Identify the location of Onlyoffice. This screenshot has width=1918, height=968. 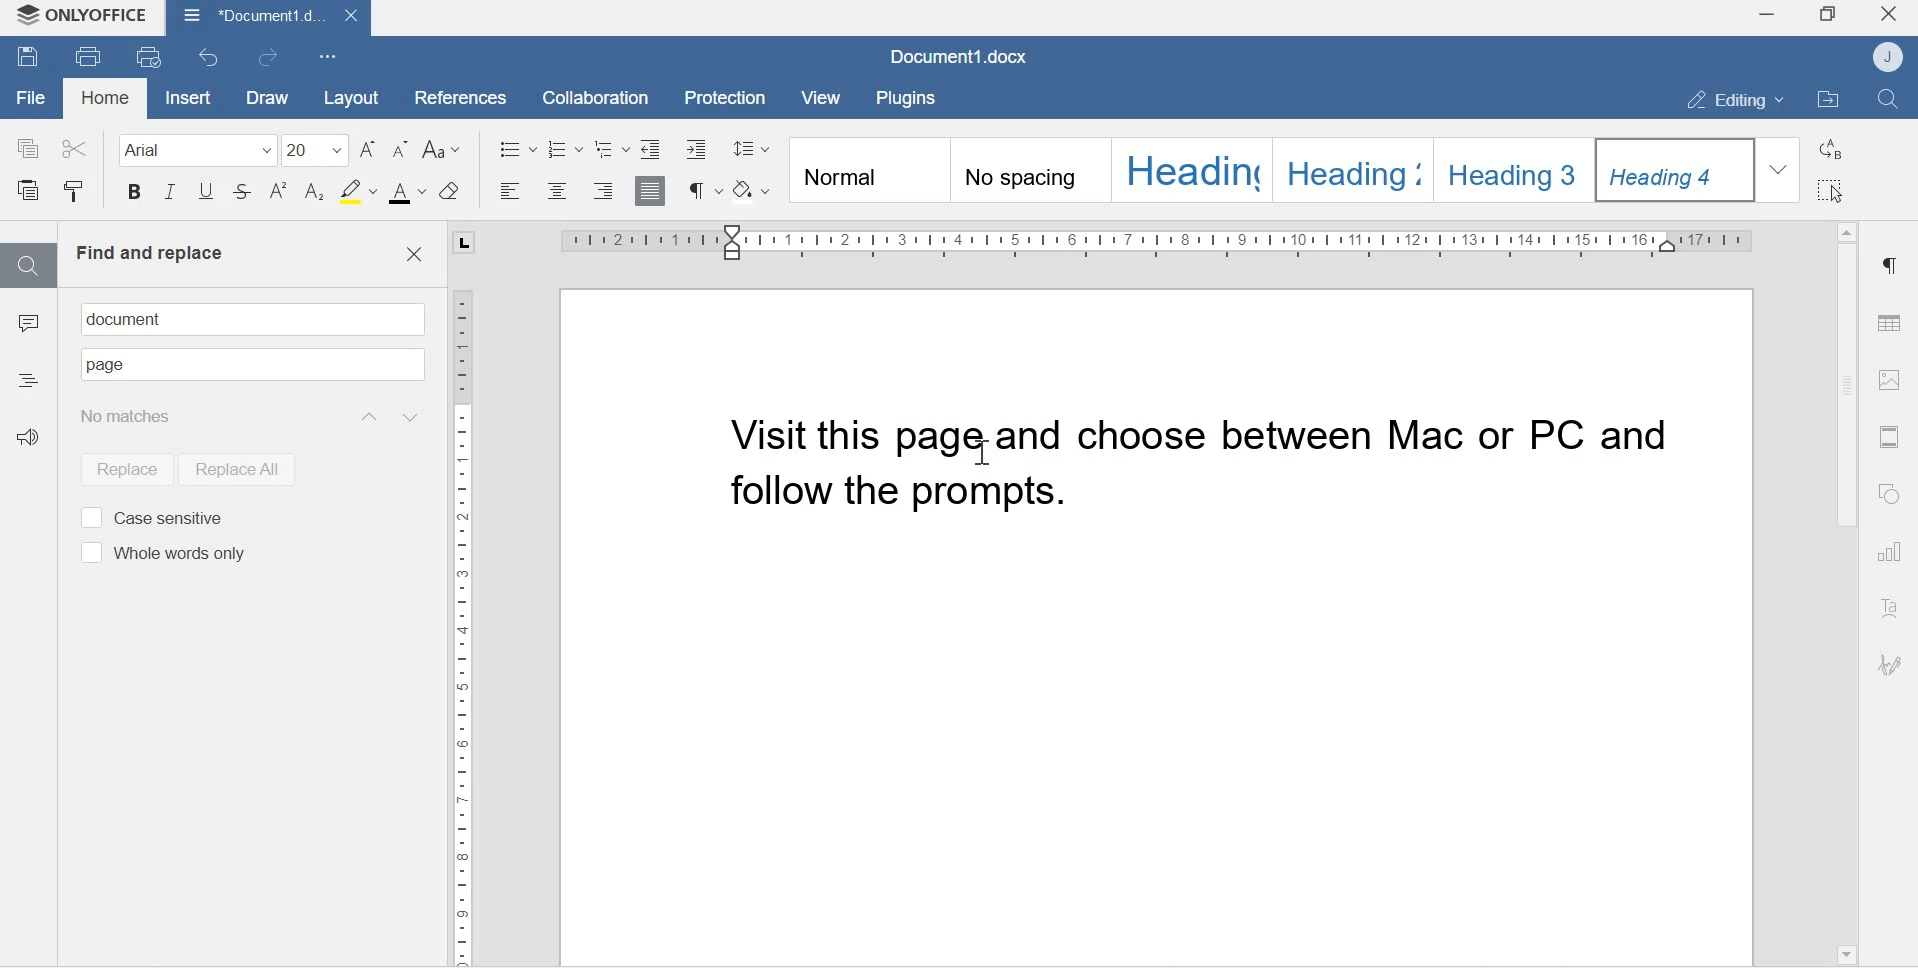
(83, 17).